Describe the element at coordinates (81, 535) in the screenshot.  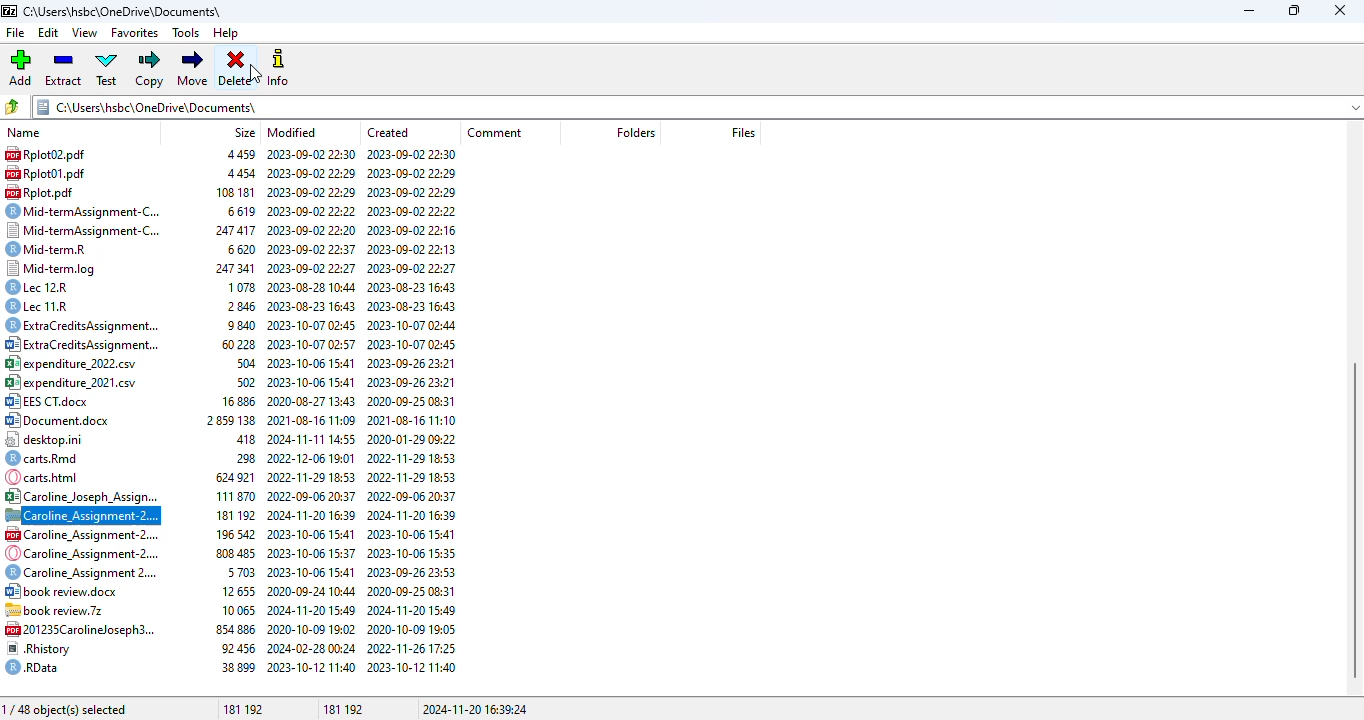
I see ` Caroline Assianment.2.` at that location.